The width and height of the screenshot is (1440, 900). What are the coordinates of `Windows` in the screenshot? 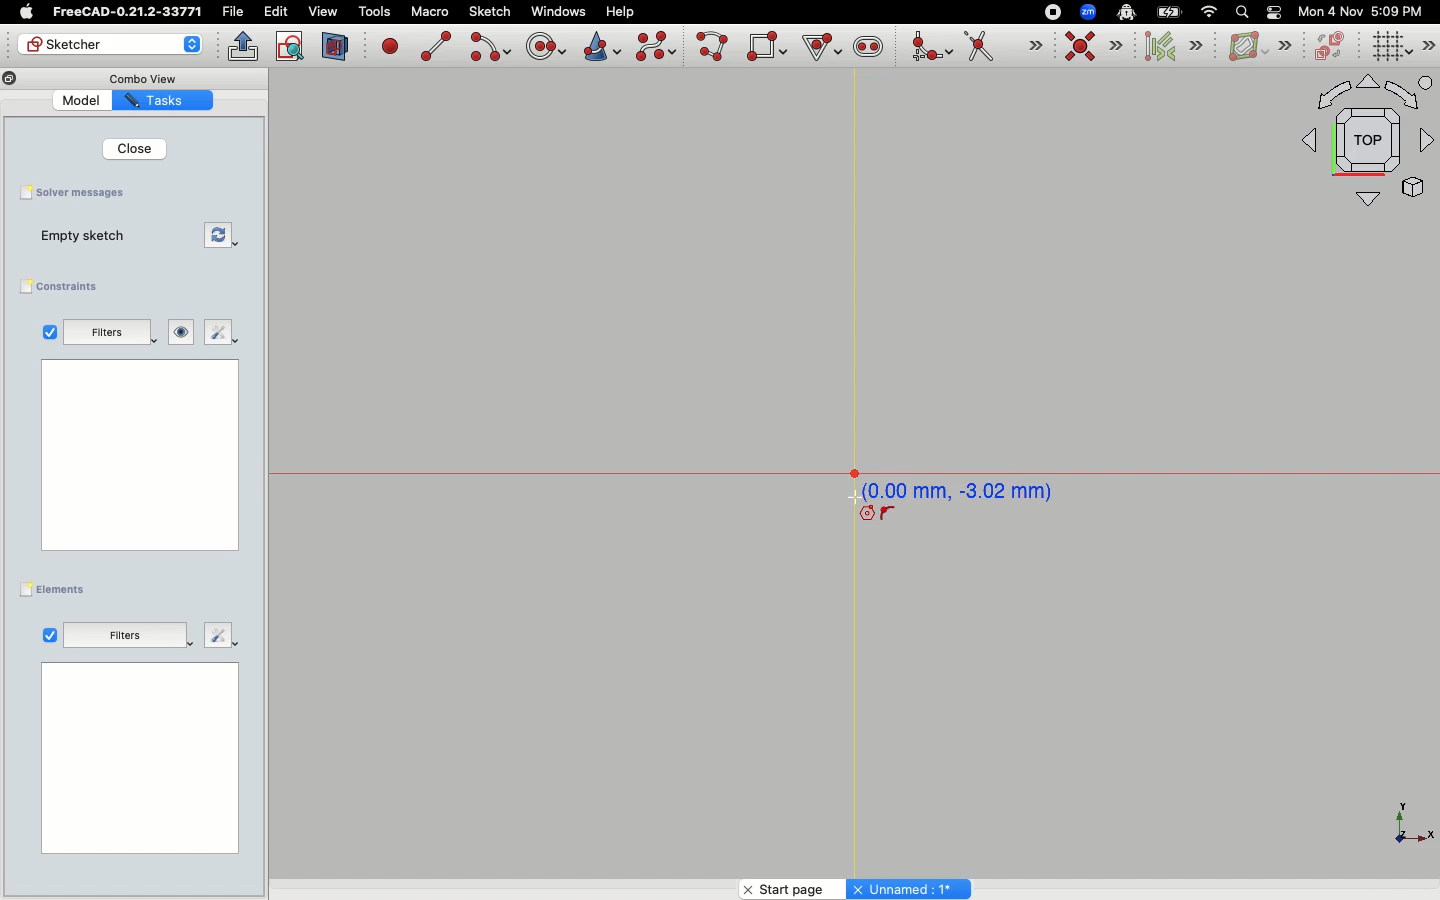 It's located at (558, 12).